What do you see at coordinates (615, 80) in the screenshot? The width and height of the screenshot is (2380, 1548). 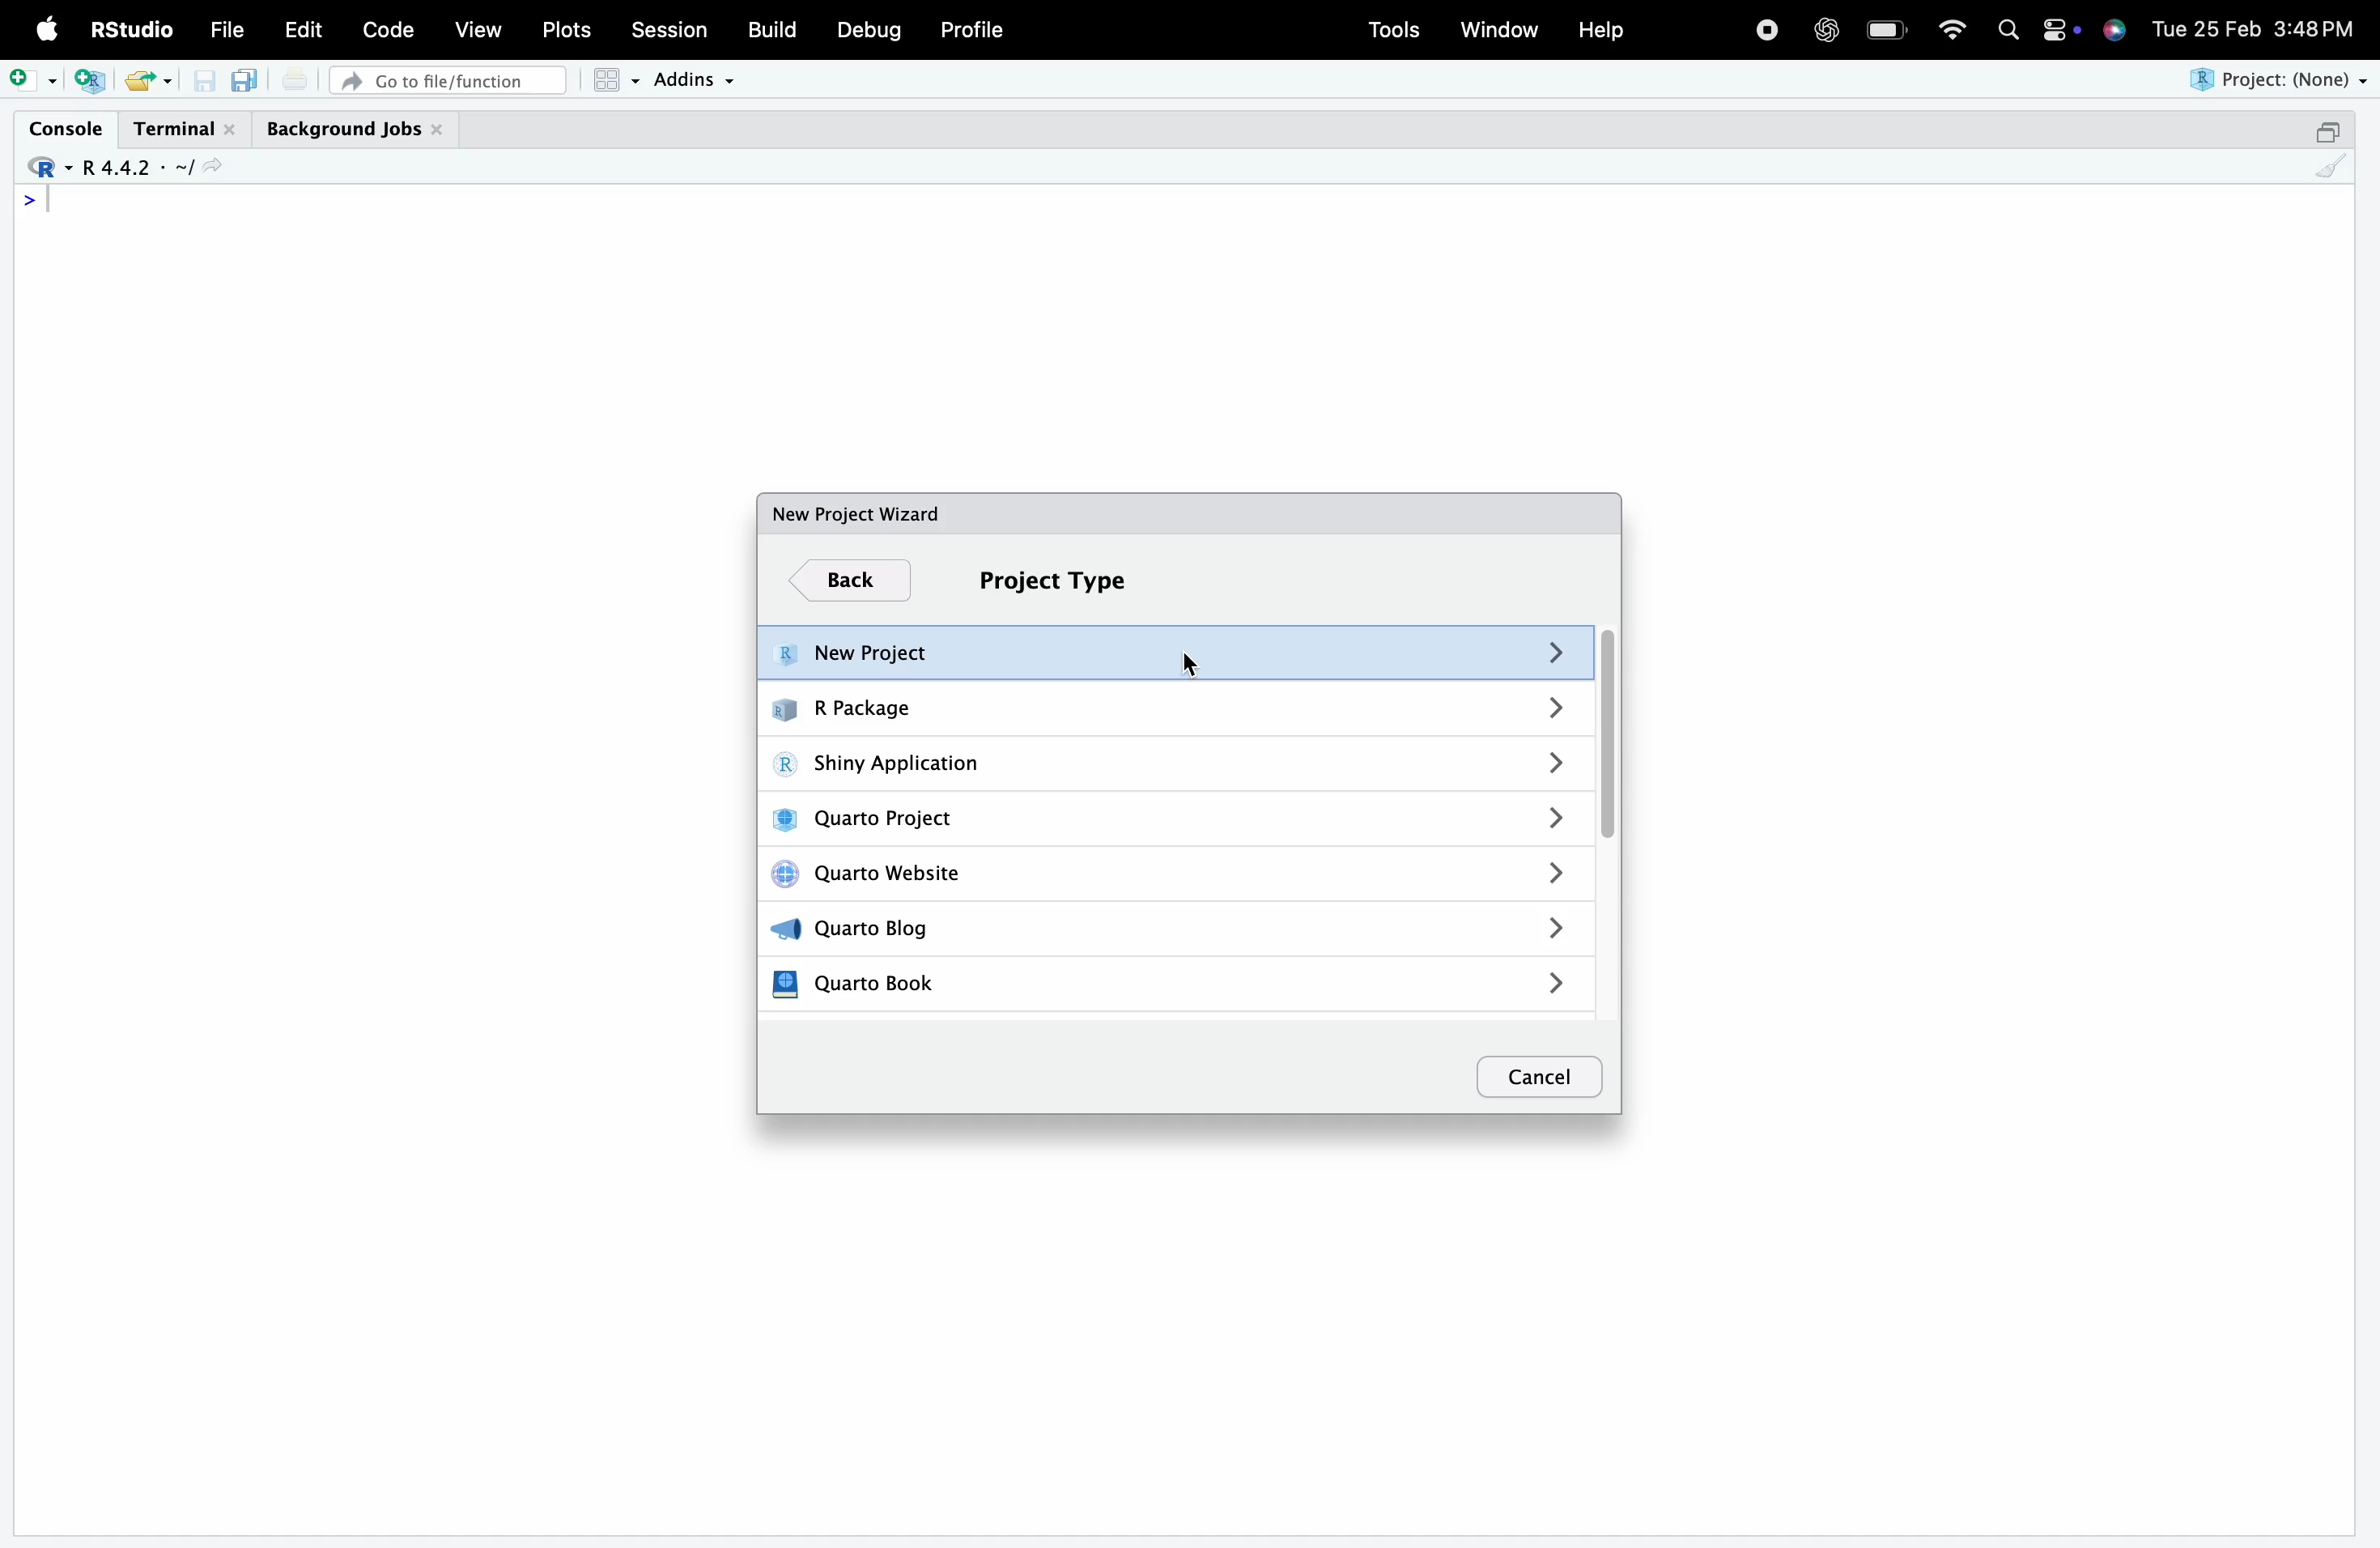 I see `Workspace panes` at bounding box center [615, 80].